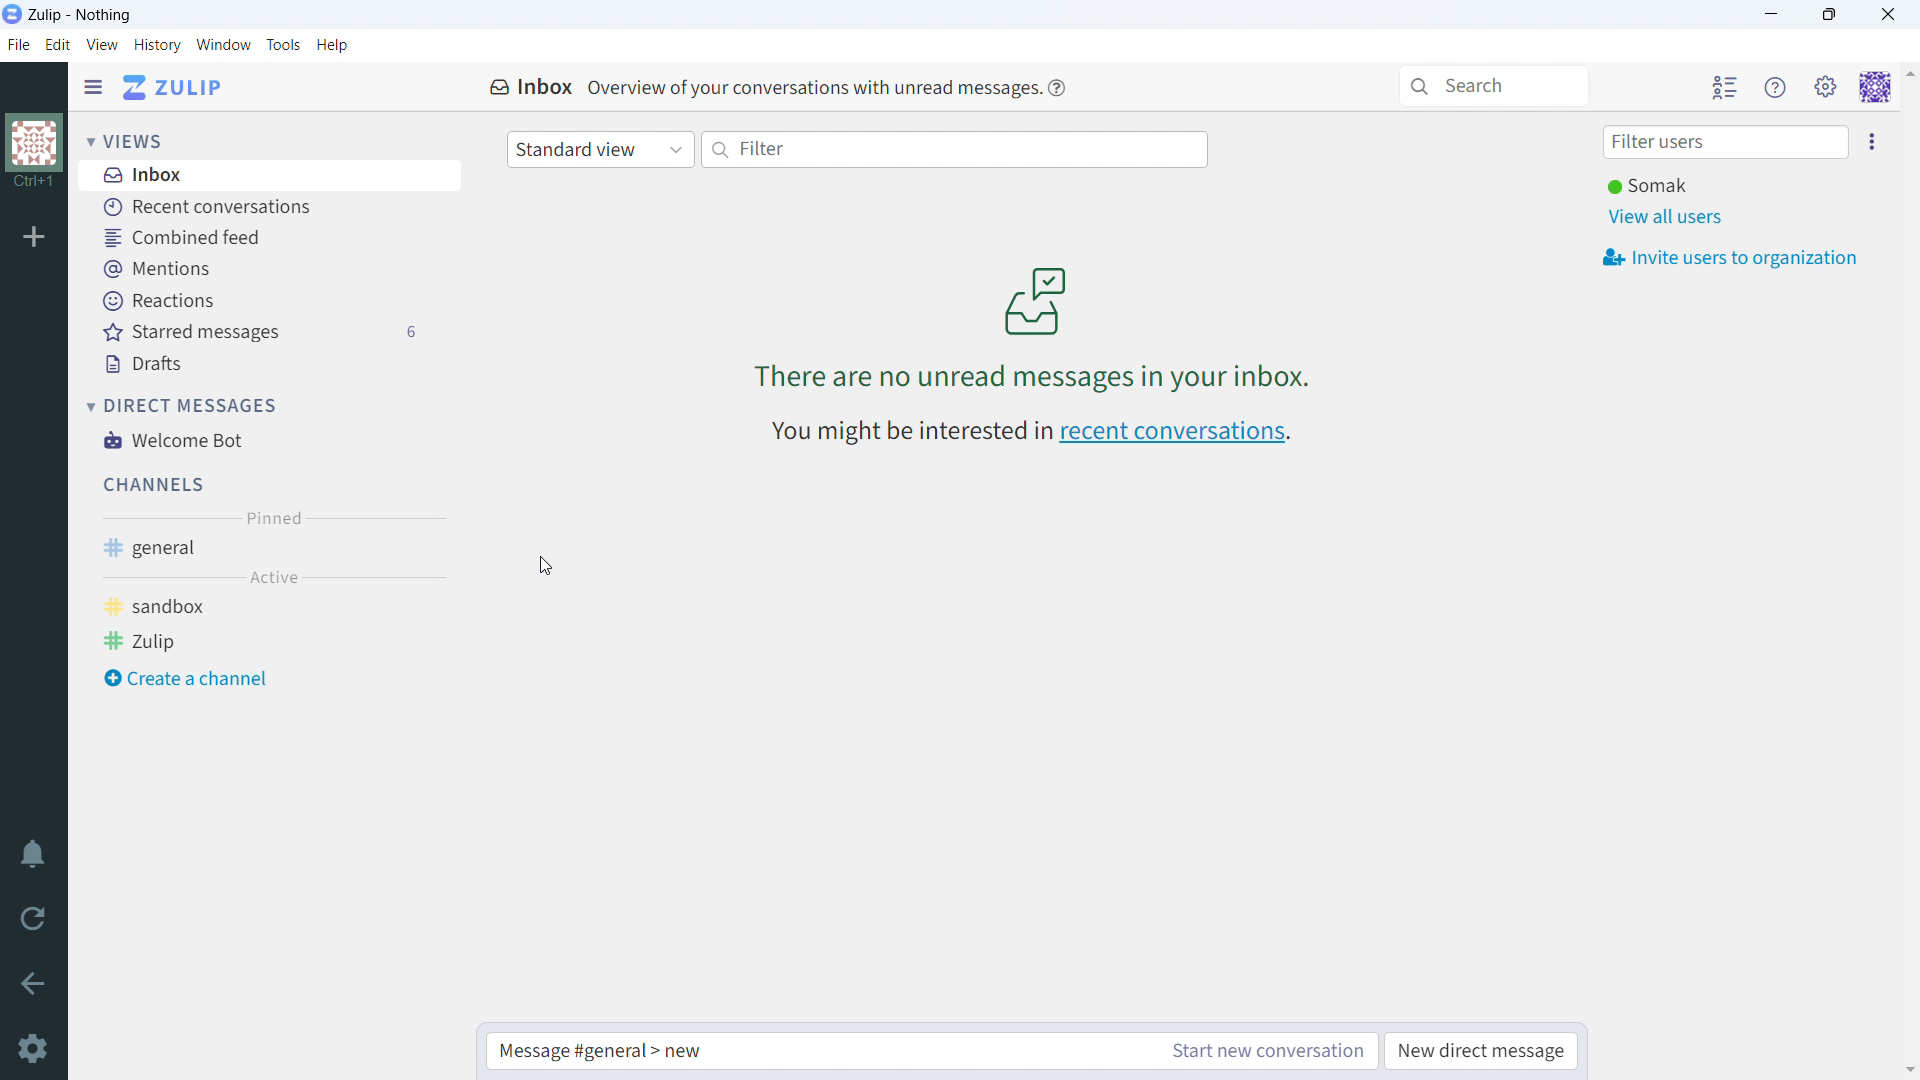 Image resolution: width=1920 pixels, height=1080 pixels. What do you see at coordinates (125, 140) in the screenshot?
I see `views` at bounding box center [125, 140].